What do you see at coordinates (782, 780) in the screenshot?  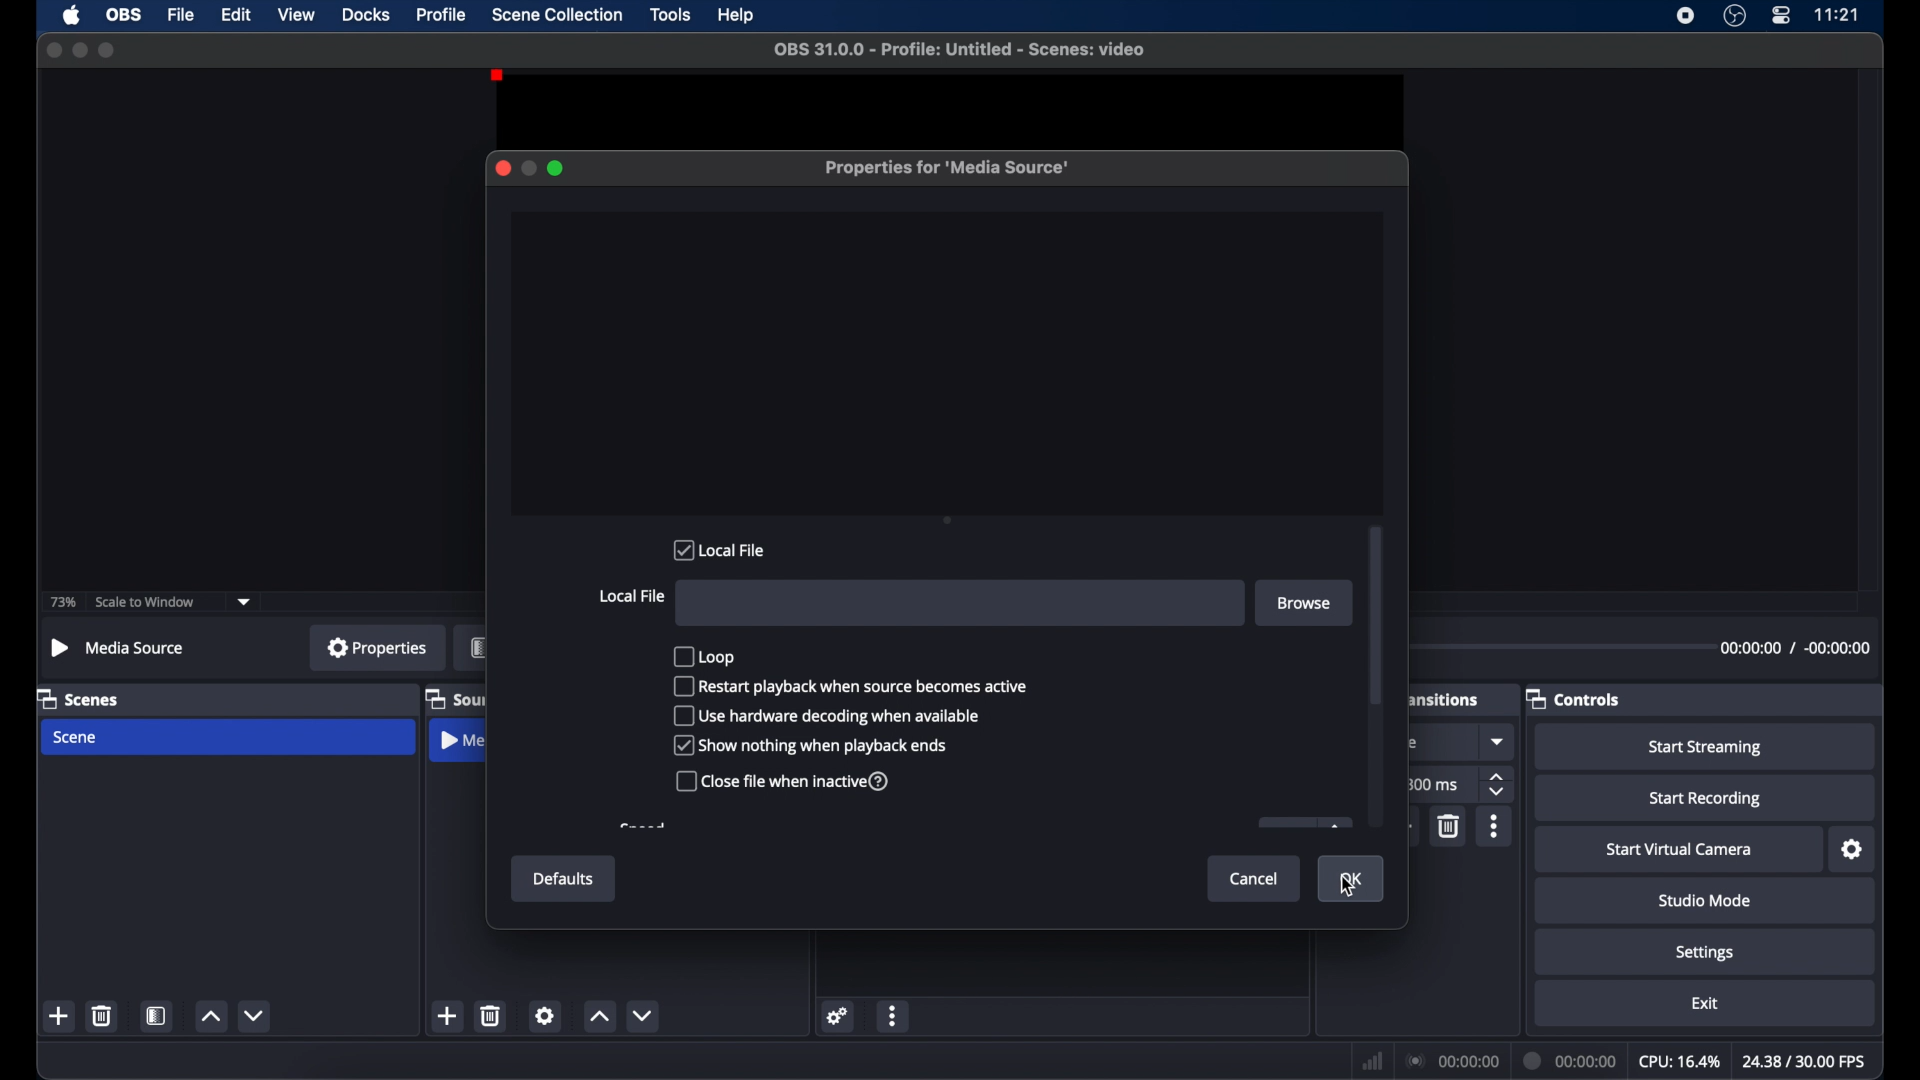 I see `close file when inactive` at bounding box center [782, 780].